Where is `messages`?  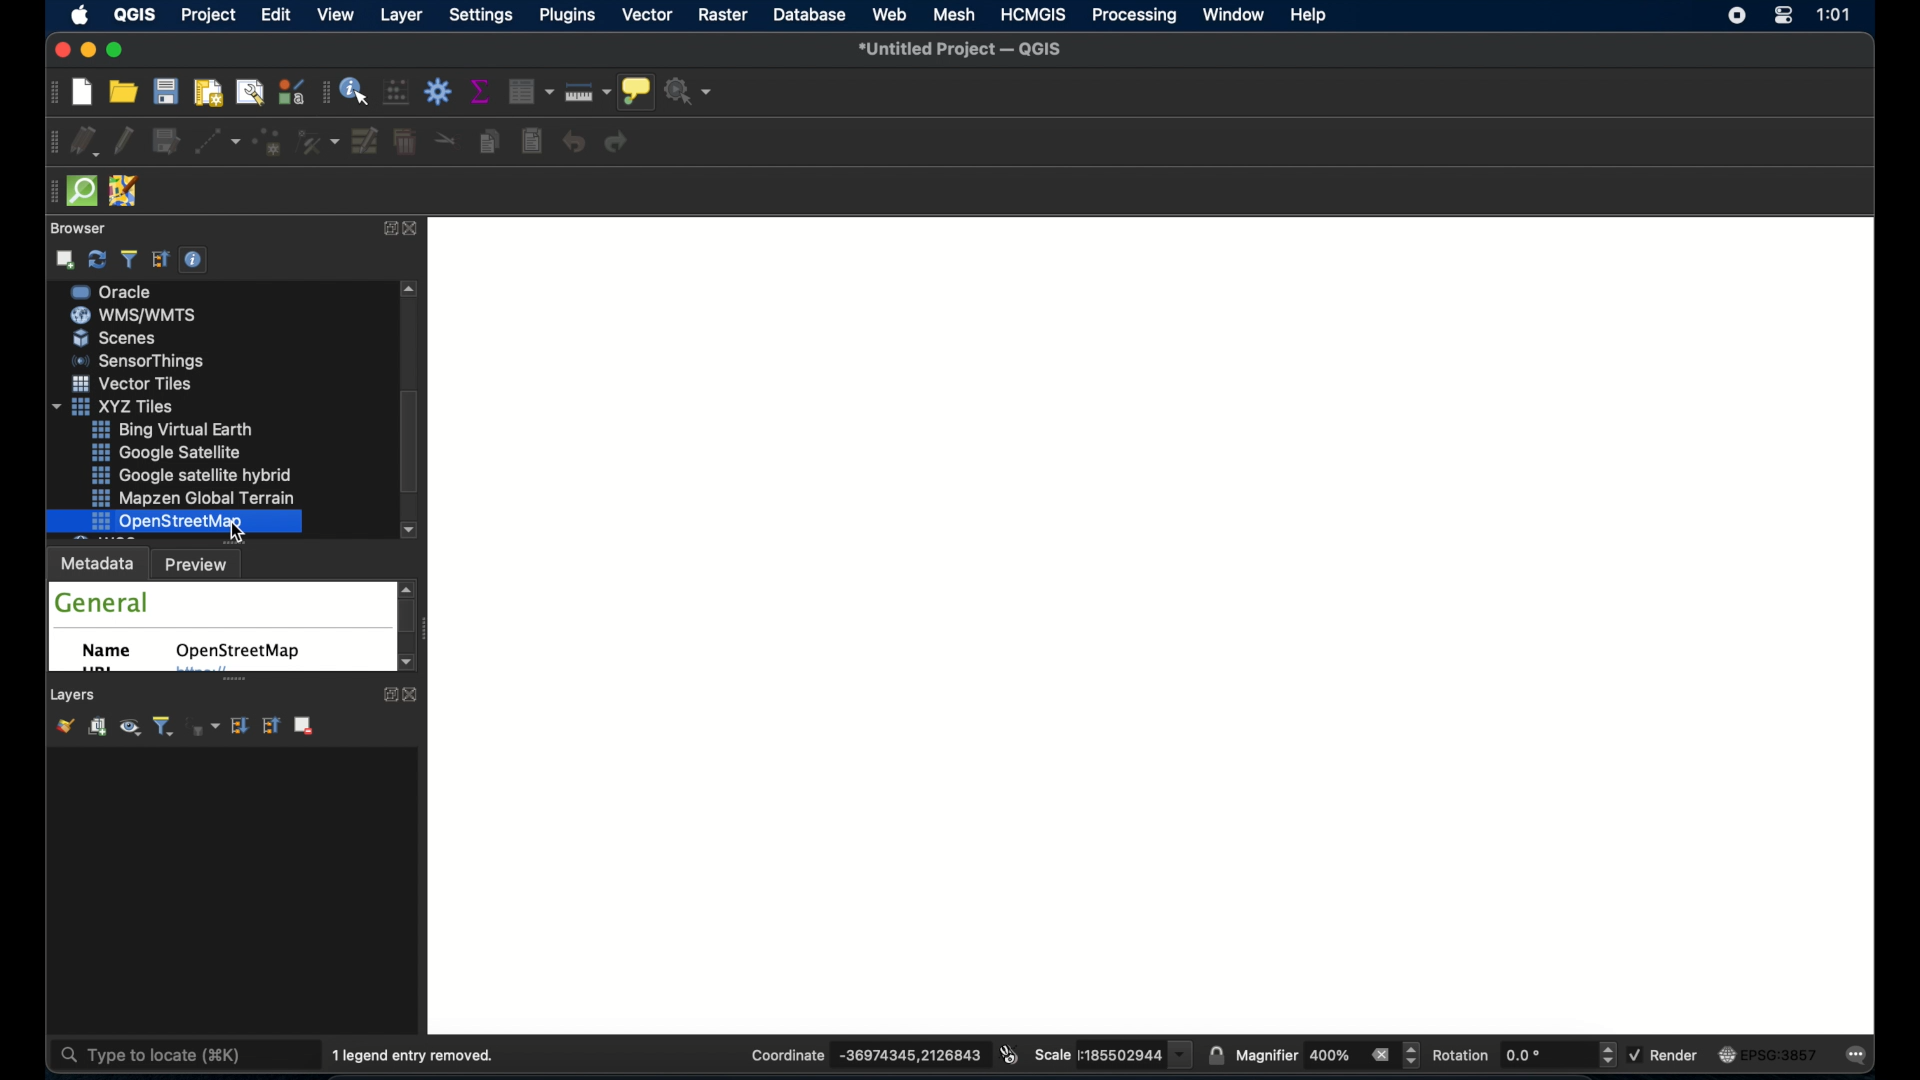 messages is located at coordinates (1861, 1054).